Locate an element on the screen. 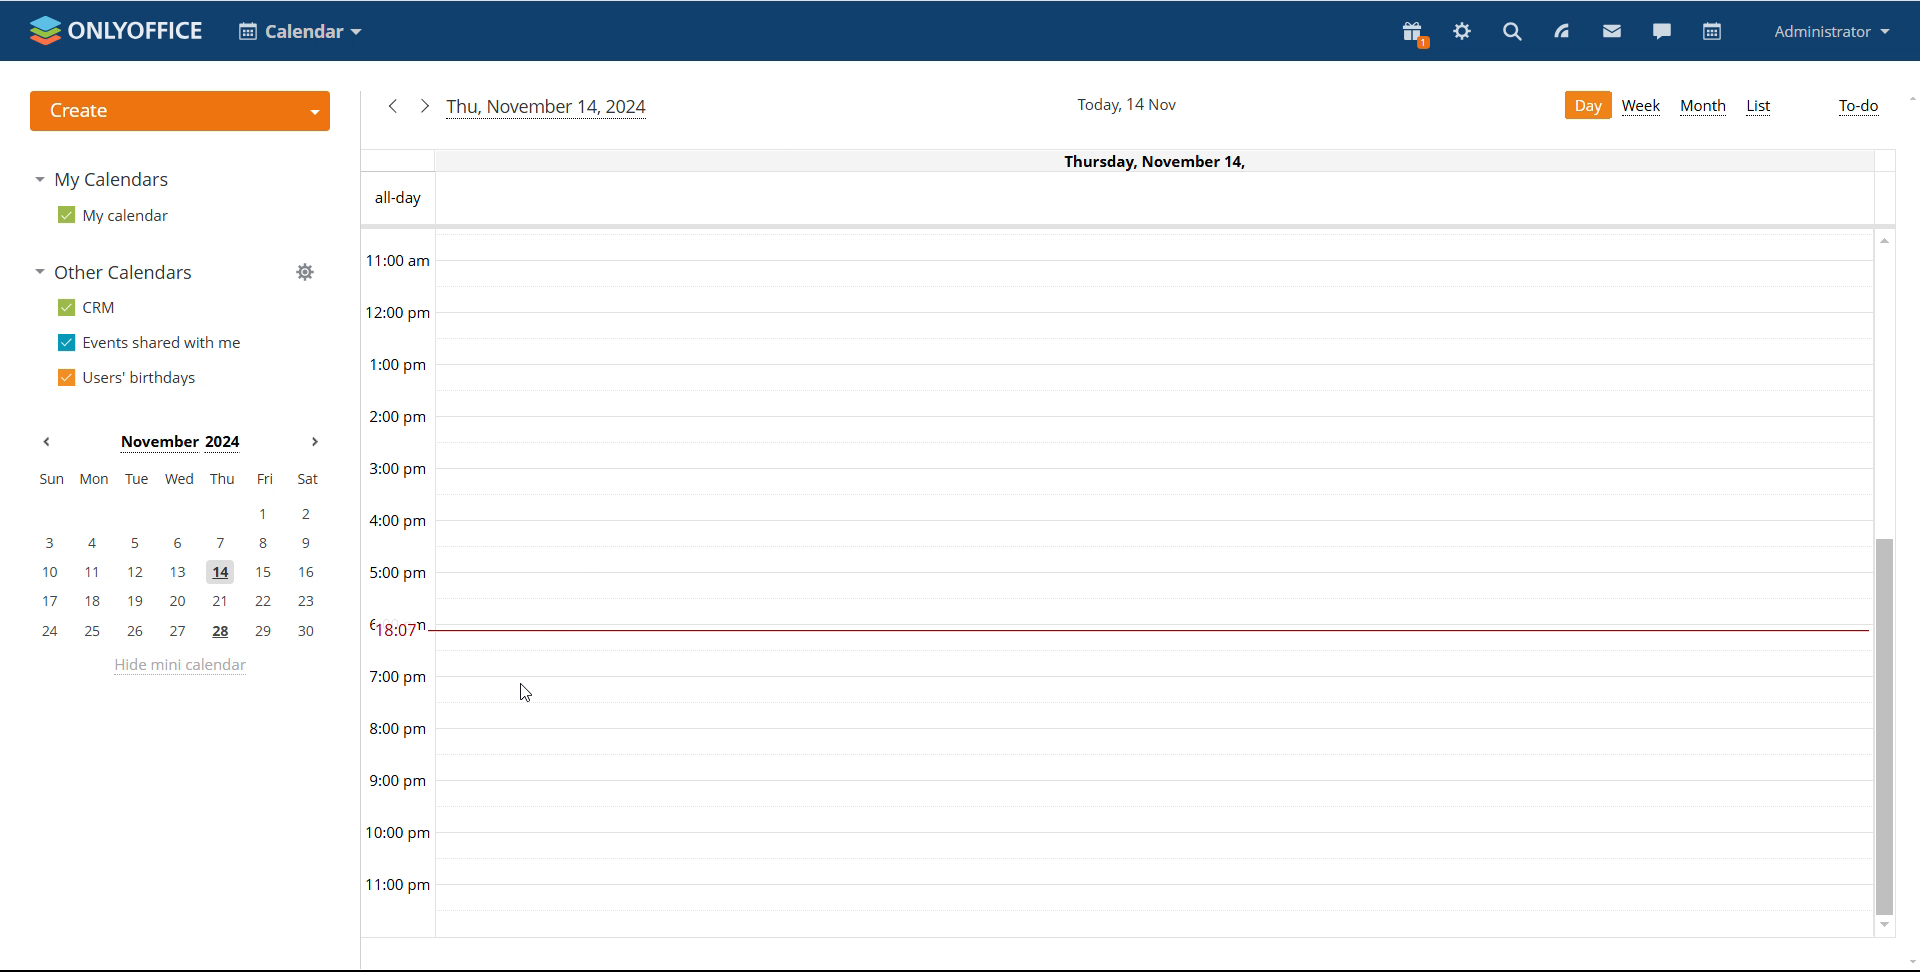 The image size is (1920, 972). scroll down is located at coordinates (1886, 928).